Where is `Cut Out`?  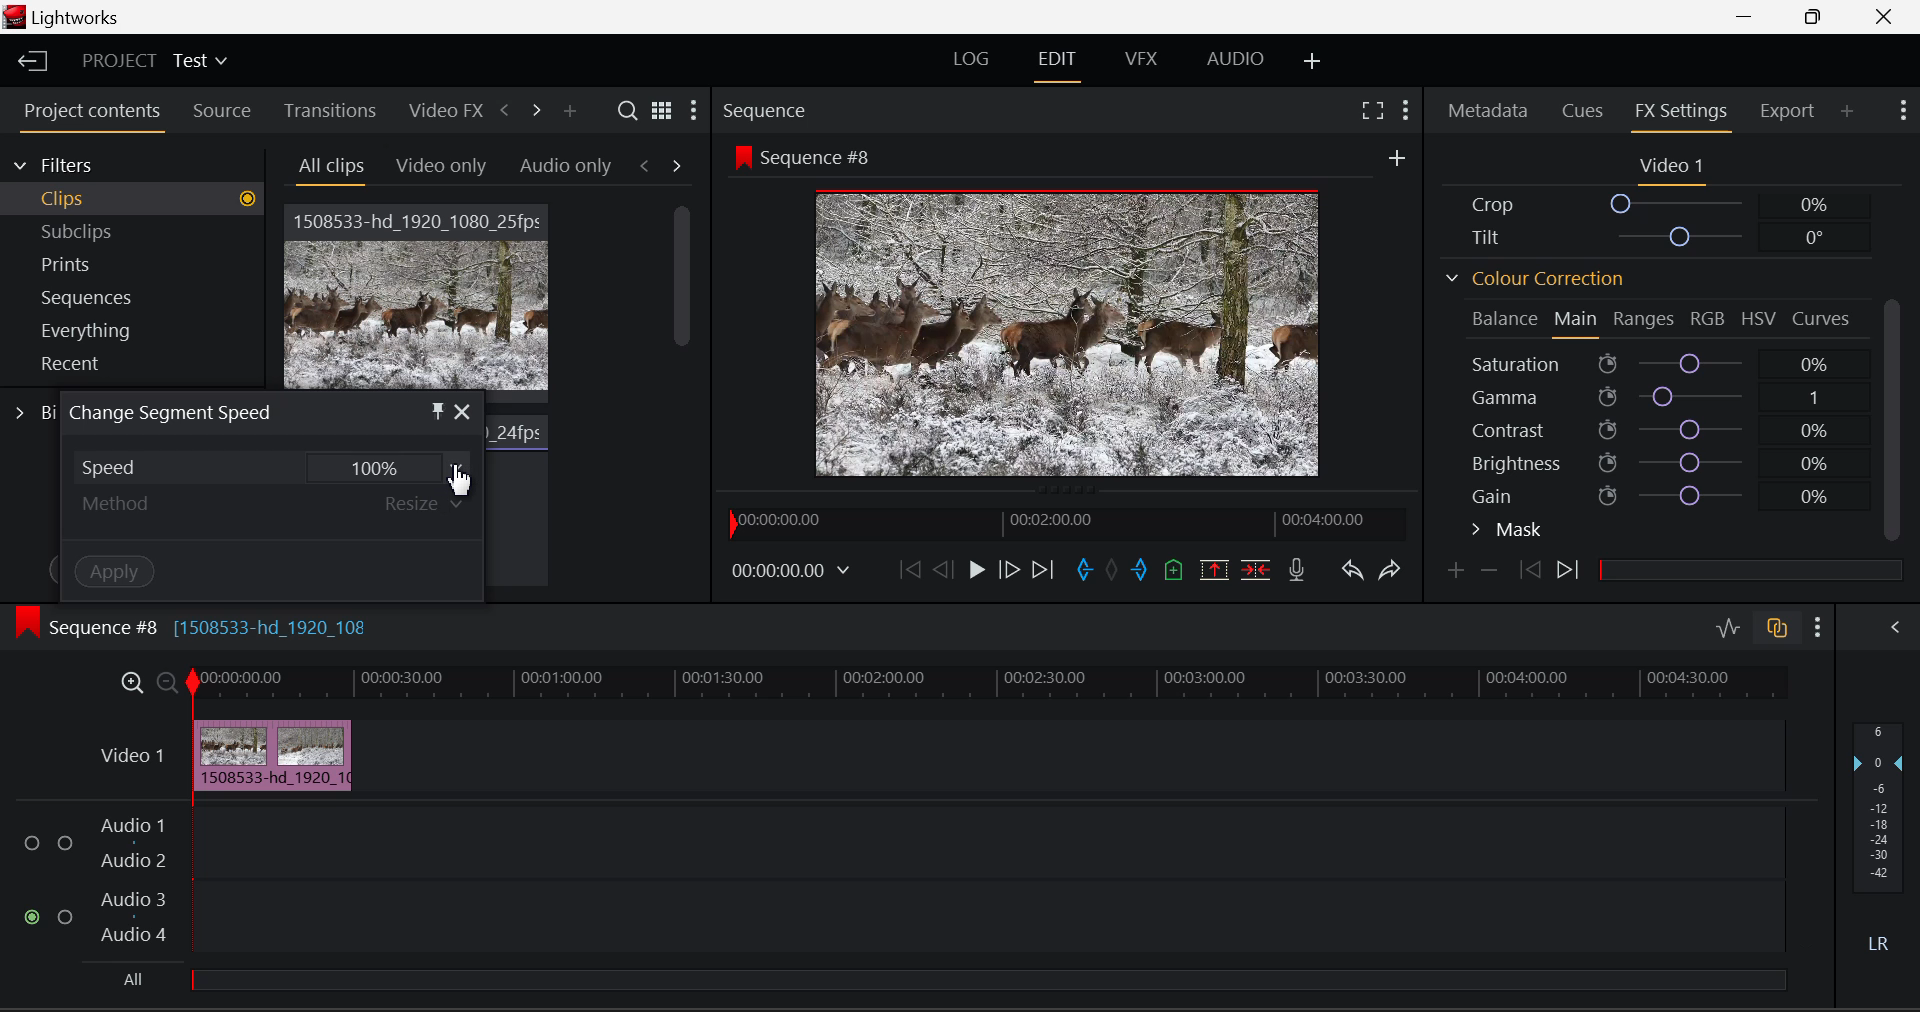
Cut Out is located at coordinates (1141, 571).